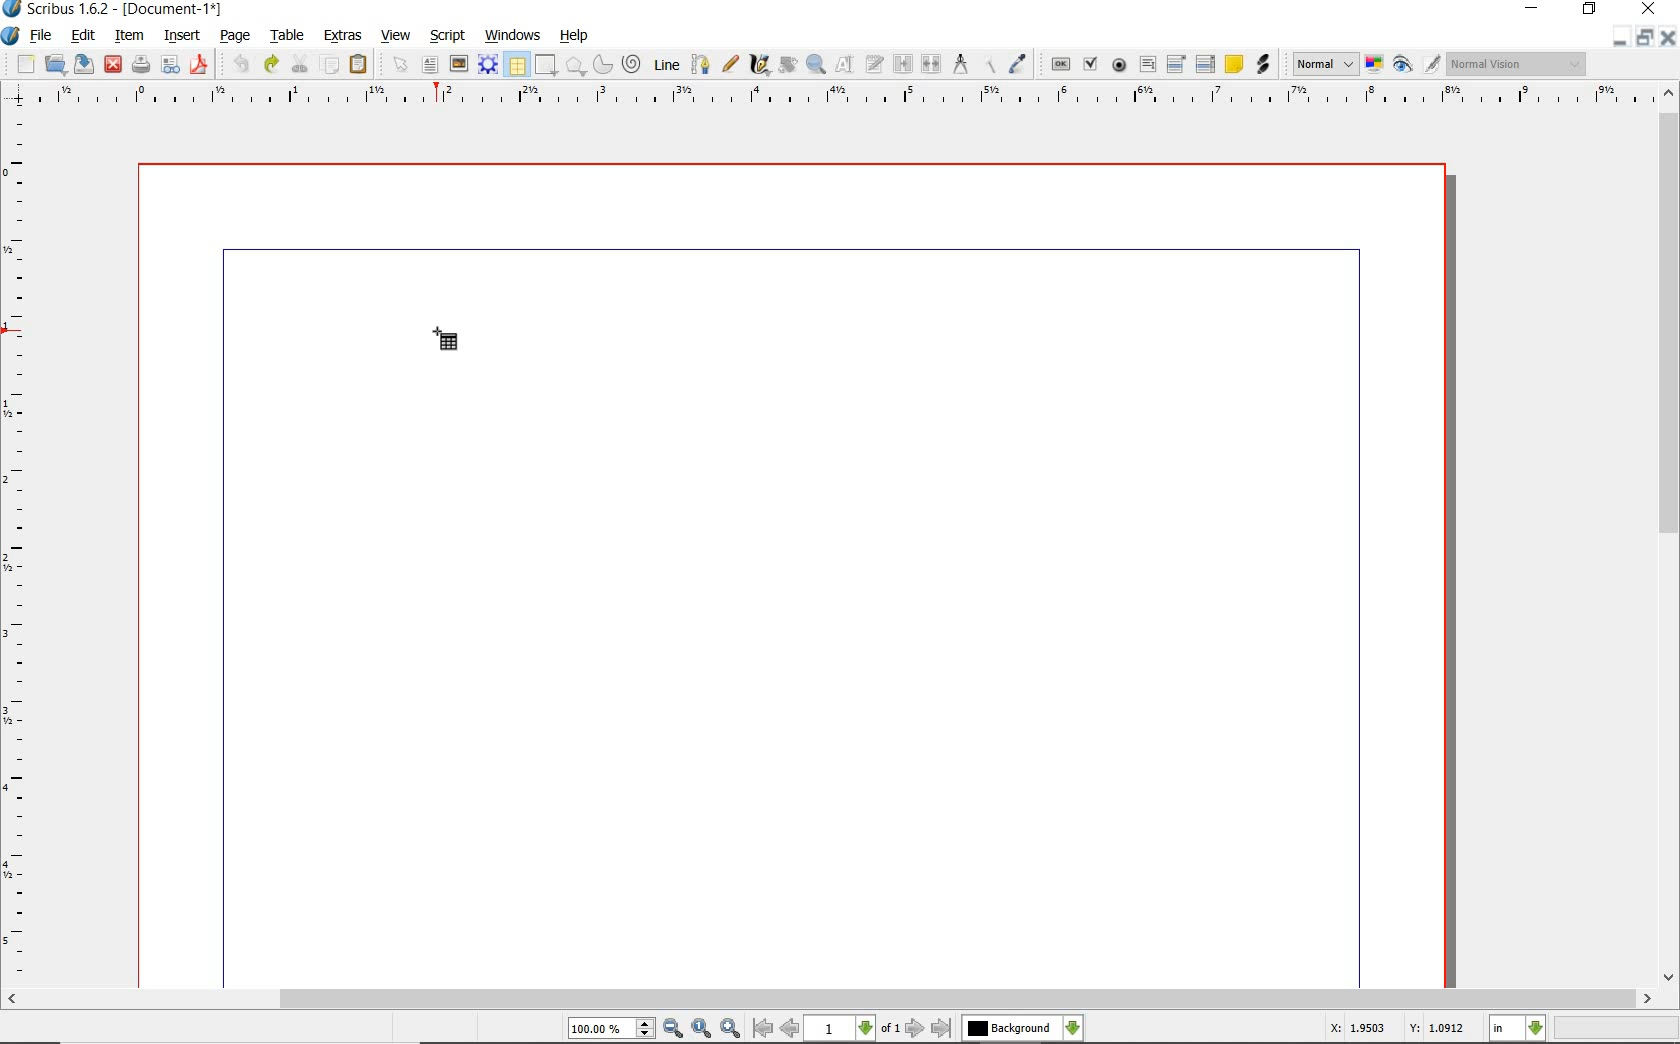  Describe the element at coordinates (605, 66) in the screenshot. I see `arc` at that location.